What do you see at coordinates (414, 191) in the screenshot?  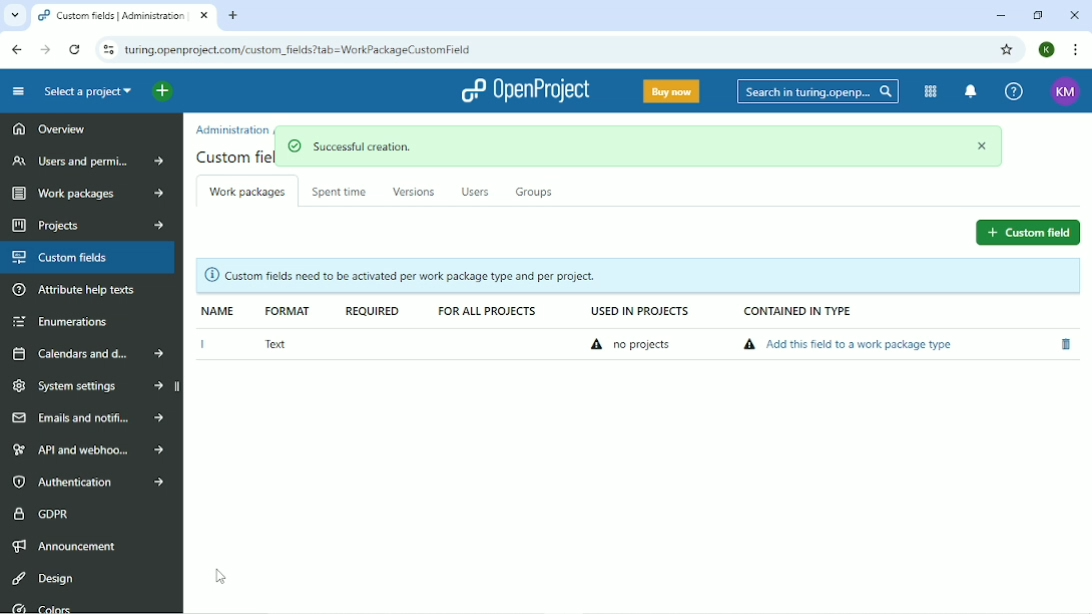 I see `Versions` at bounding box center [414, 191].